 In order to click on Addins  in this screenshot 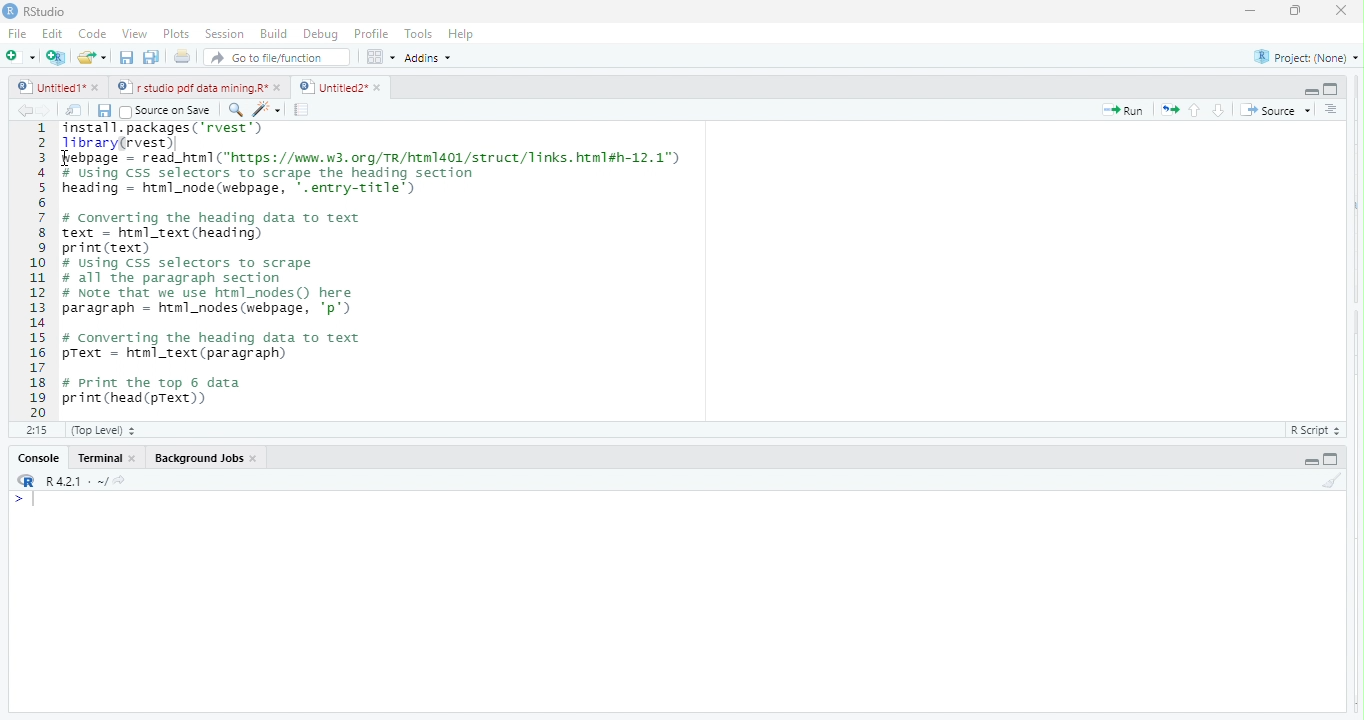, I will do `click(432, 57)`.